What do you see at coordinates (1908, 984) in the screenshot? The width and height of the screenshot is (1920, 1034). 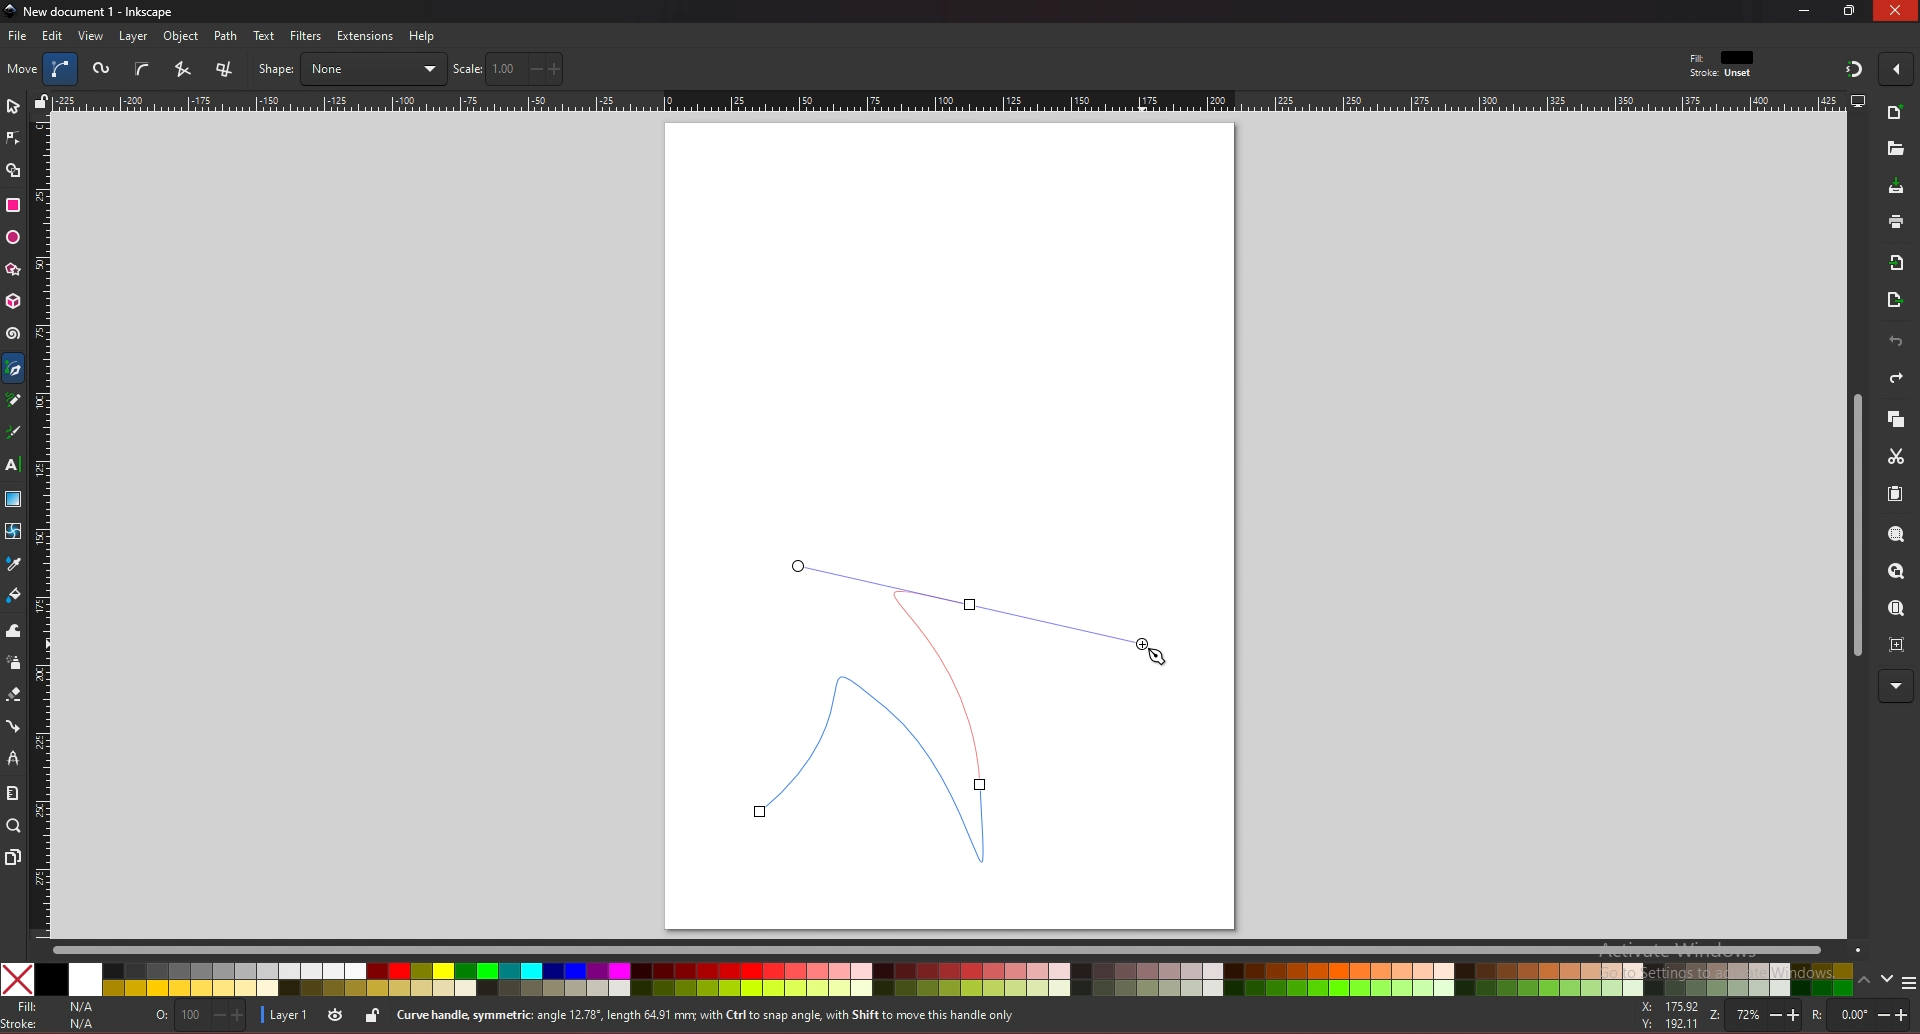 I see `more colors` at bounding box center [1908, 984].